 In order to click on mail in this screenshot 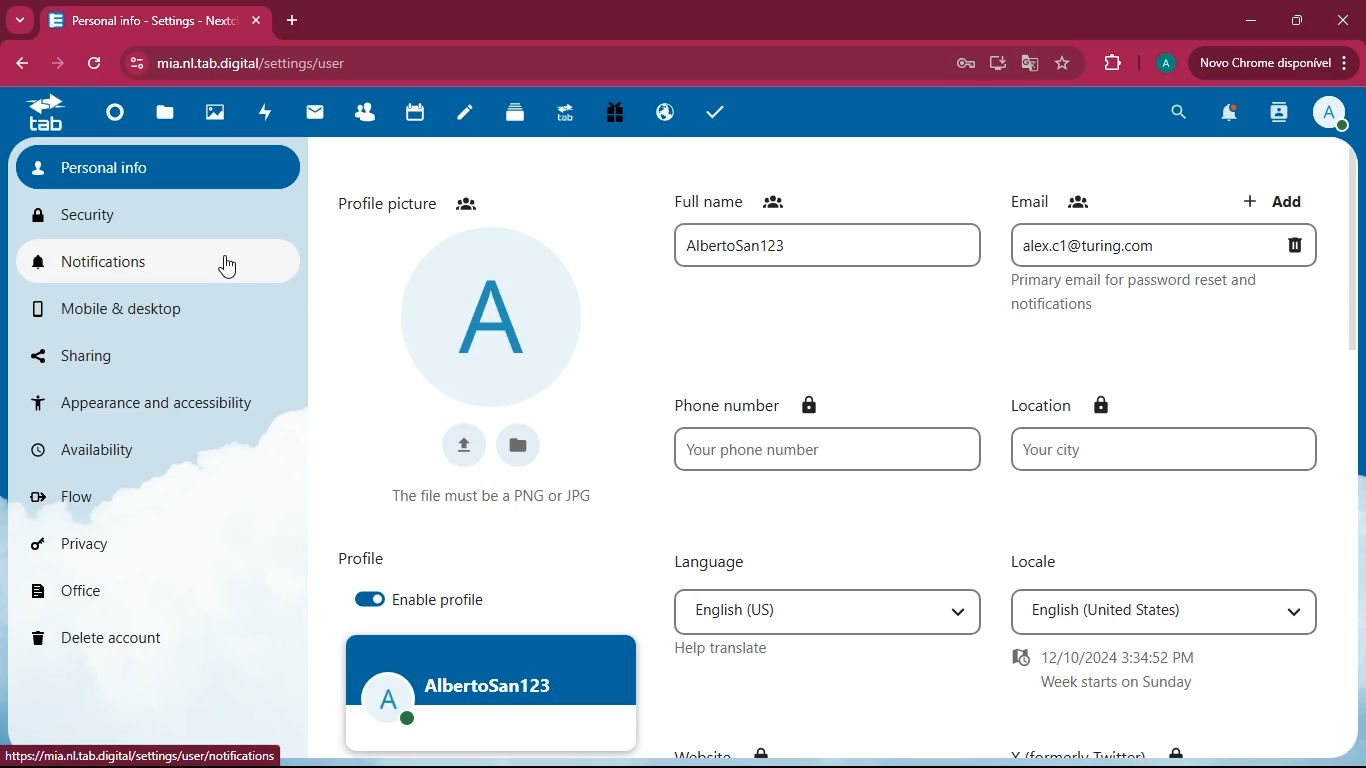, I will do `click(308, 112)`.